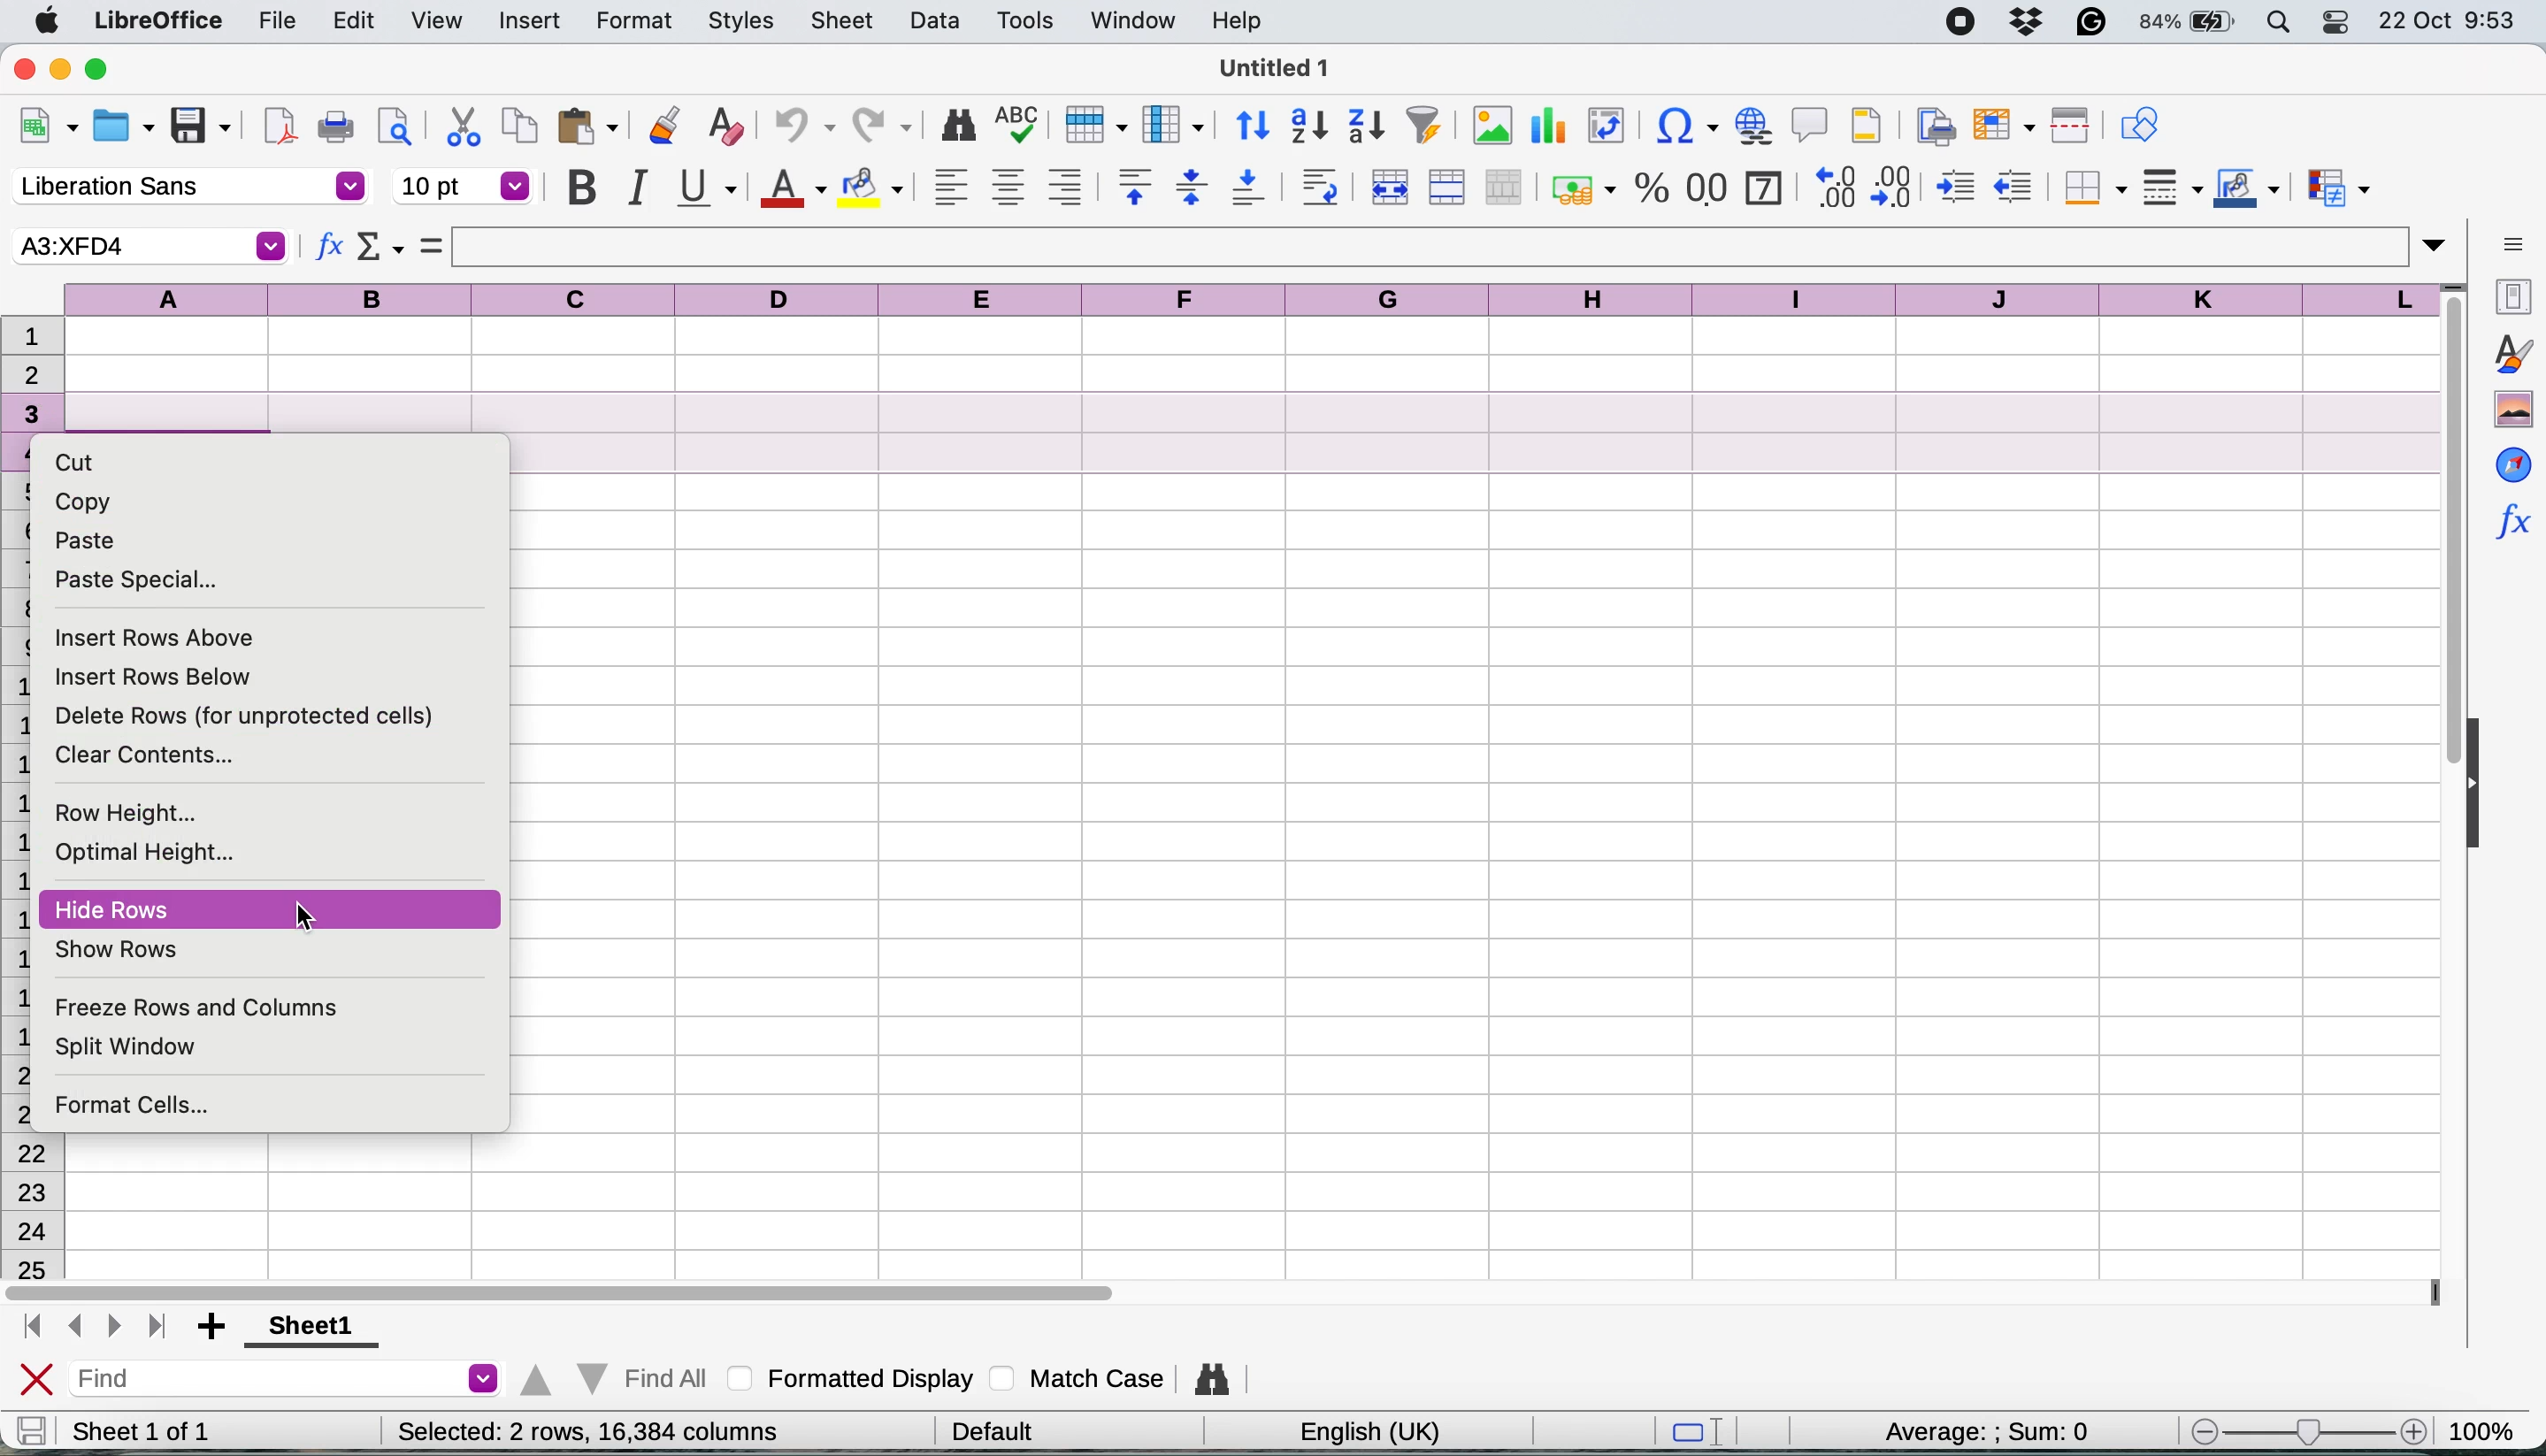 The image size is (2546, 1456). Describe the element at coordinates (330, 250) in the screenshot. I see `function wizard` at that location.